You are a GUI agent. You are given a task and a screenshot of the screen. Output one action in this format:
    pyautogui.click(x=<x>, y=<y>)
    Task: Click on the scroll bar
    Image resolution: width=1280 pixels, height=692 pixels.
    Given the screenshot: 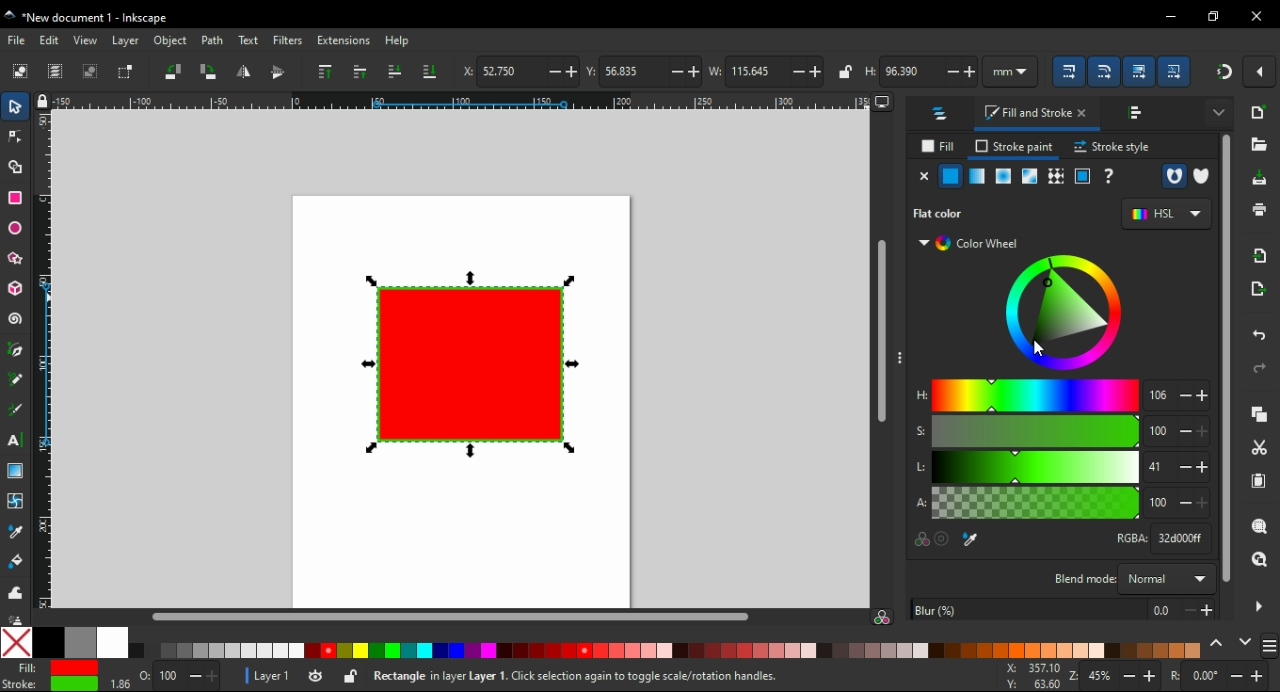 What is the action you would take?
    pyautogui.click(x=1224, y=363)
    